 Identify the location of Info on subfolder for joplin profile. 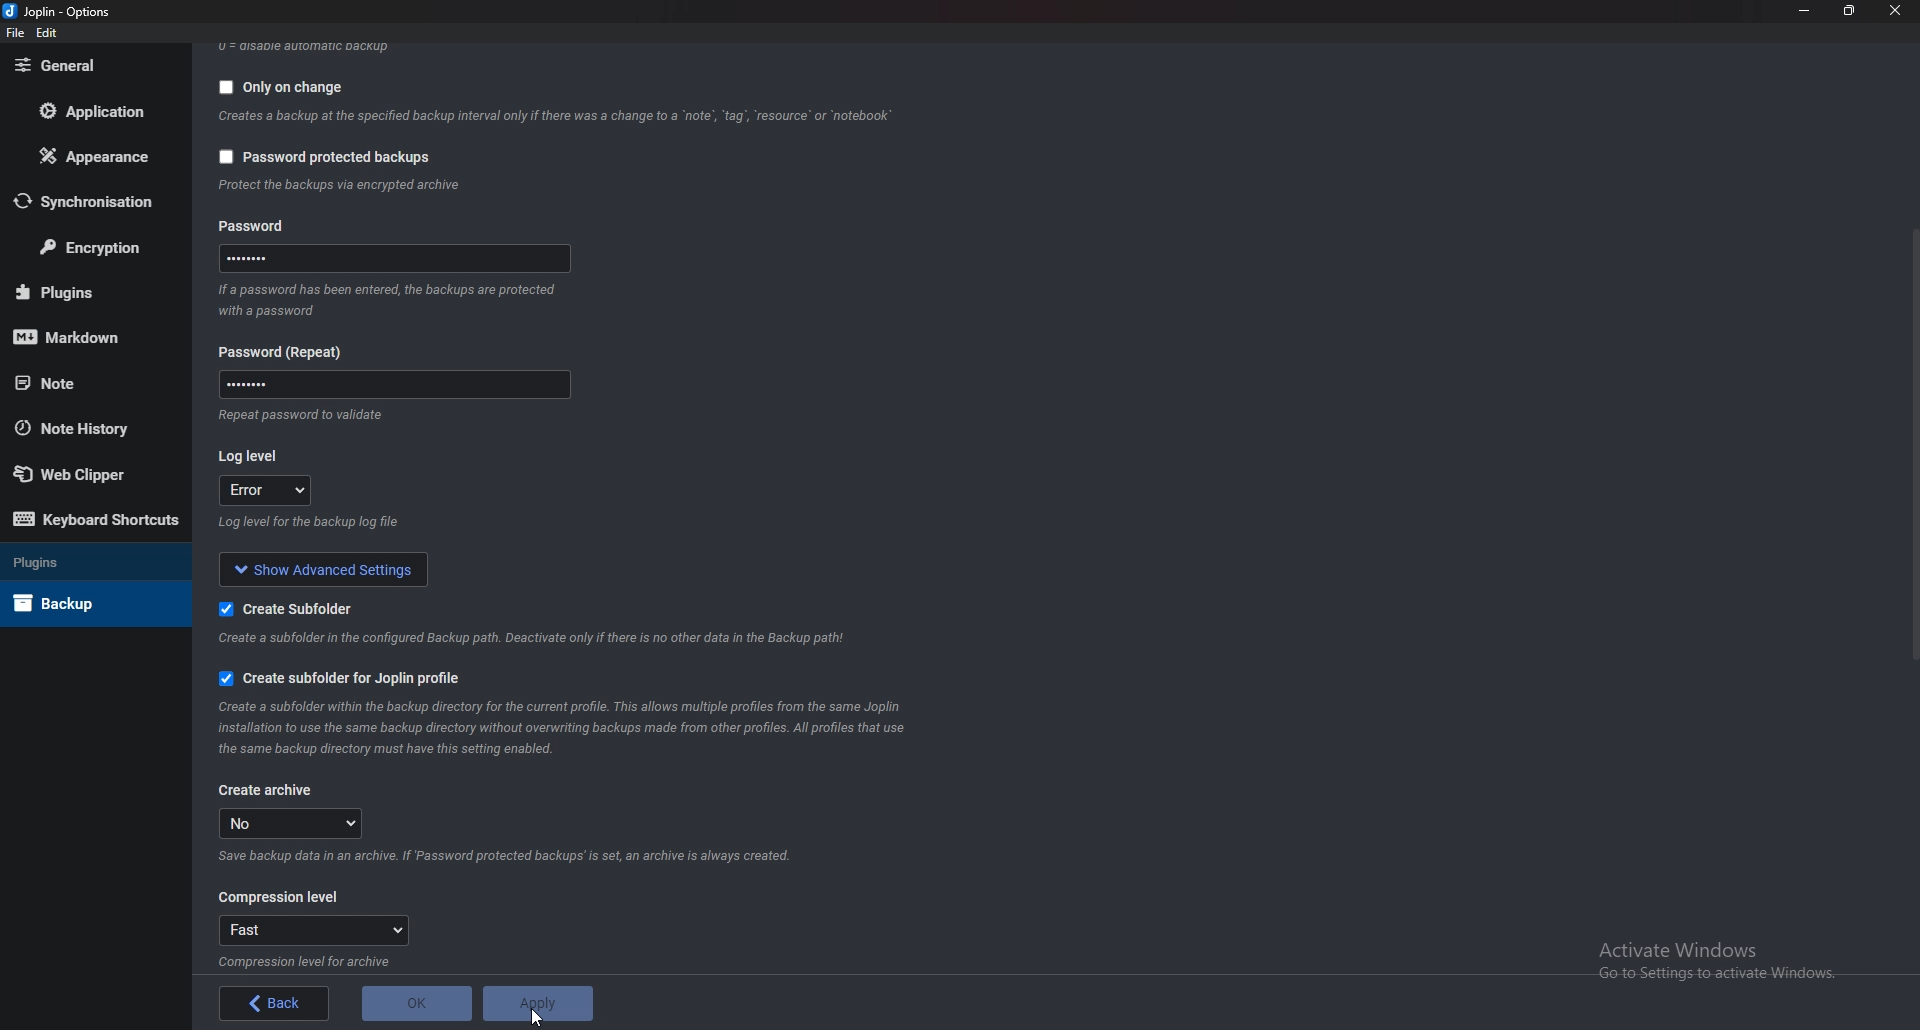
(567, 731).